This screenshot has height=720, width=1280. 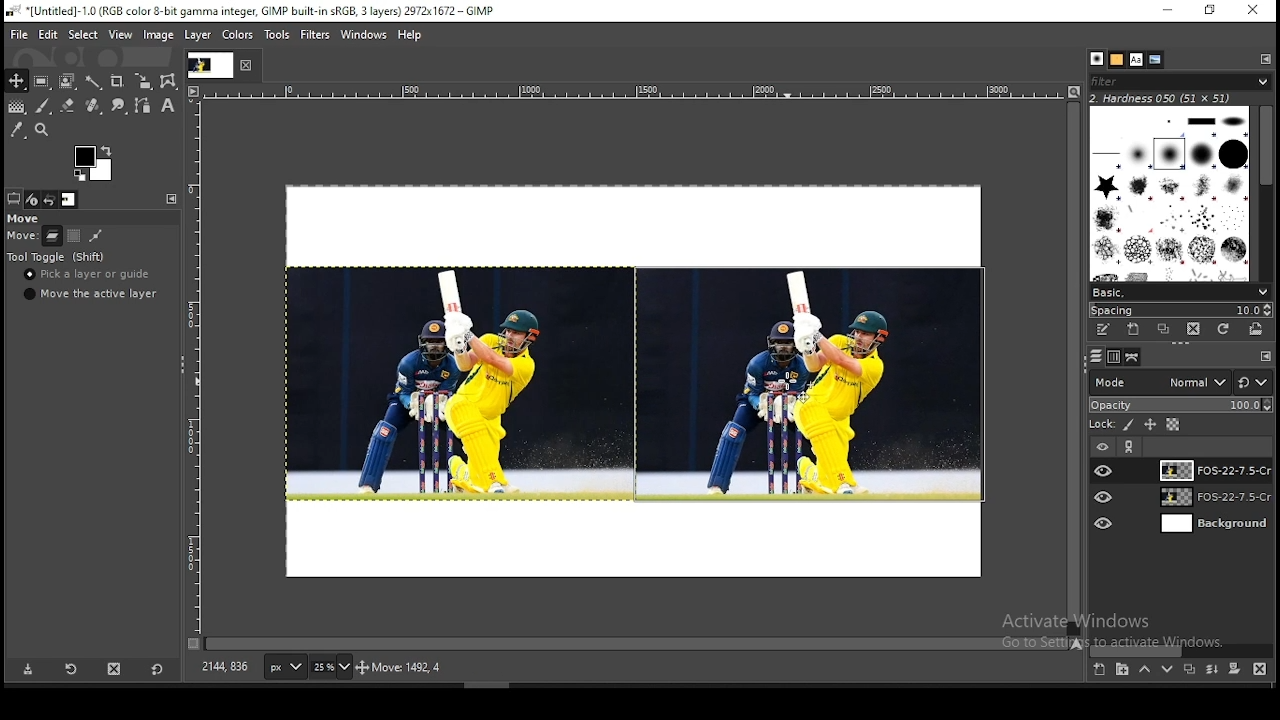 I want to click on zoom status, so click(x=331, y=669).